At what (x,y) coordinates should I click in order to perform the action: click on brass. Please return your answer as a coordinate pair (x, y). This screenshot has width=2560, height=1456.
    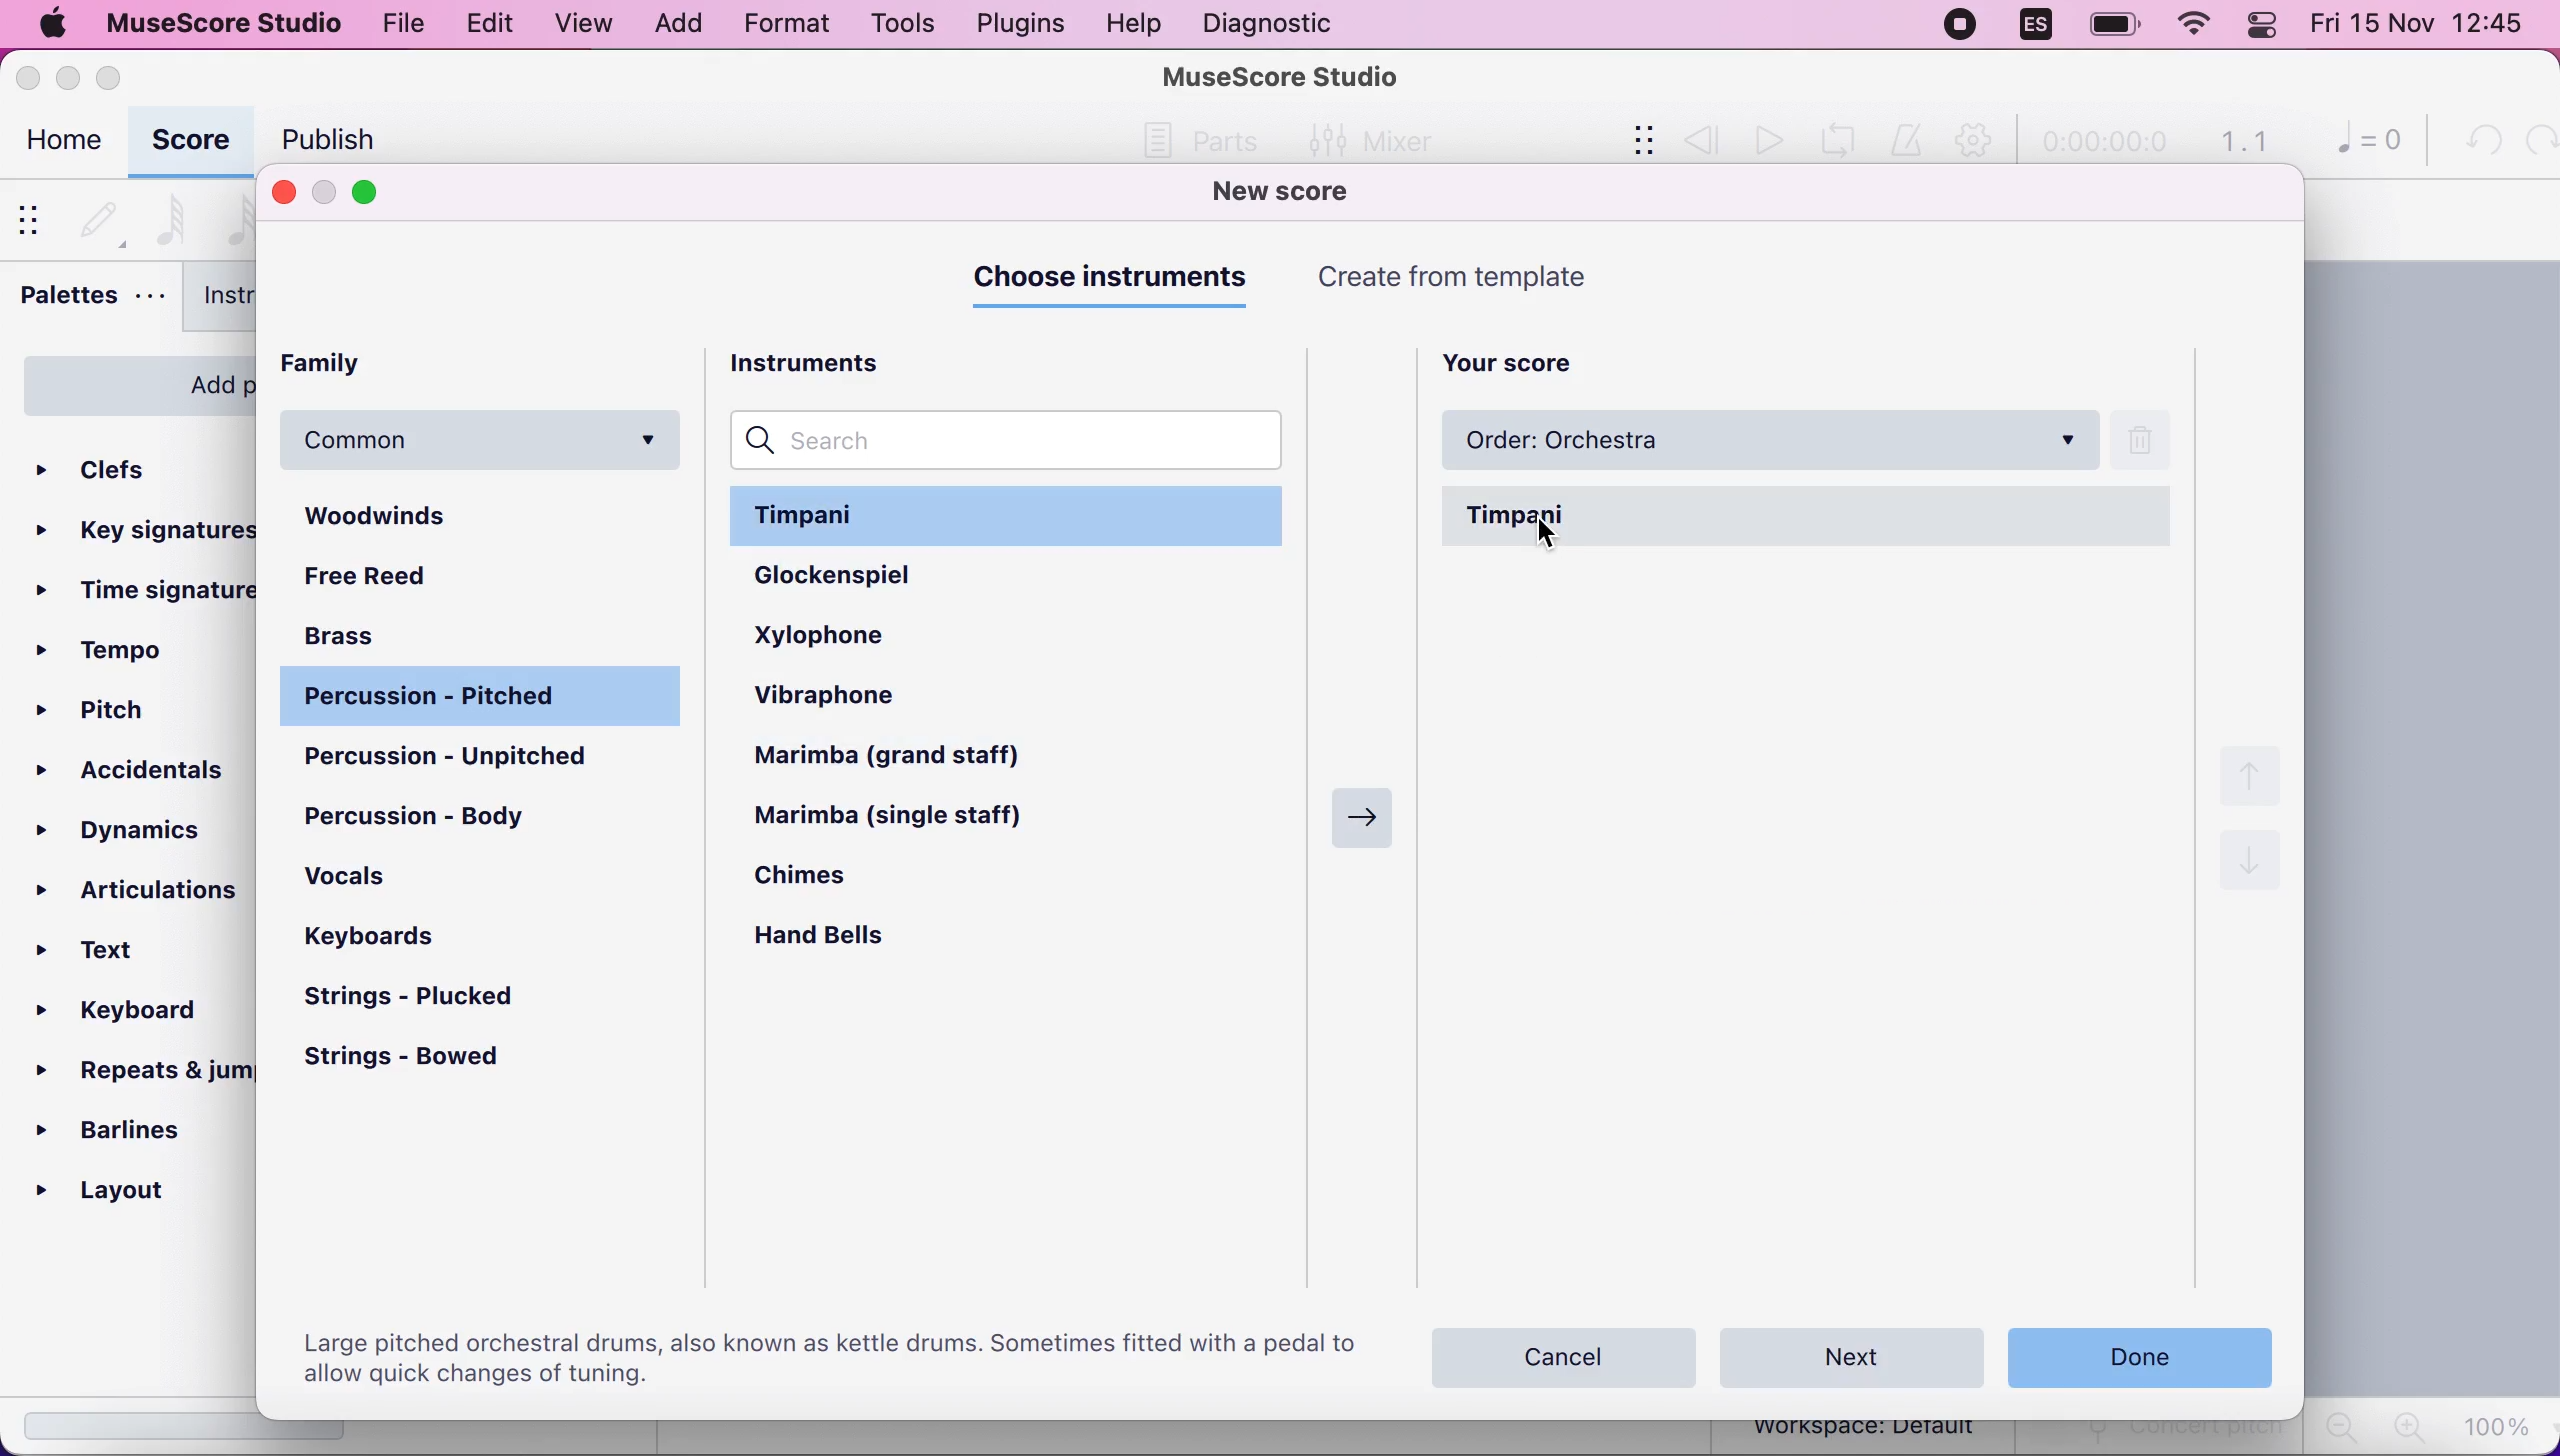
    Looking at the image, I should click on (370, 633).